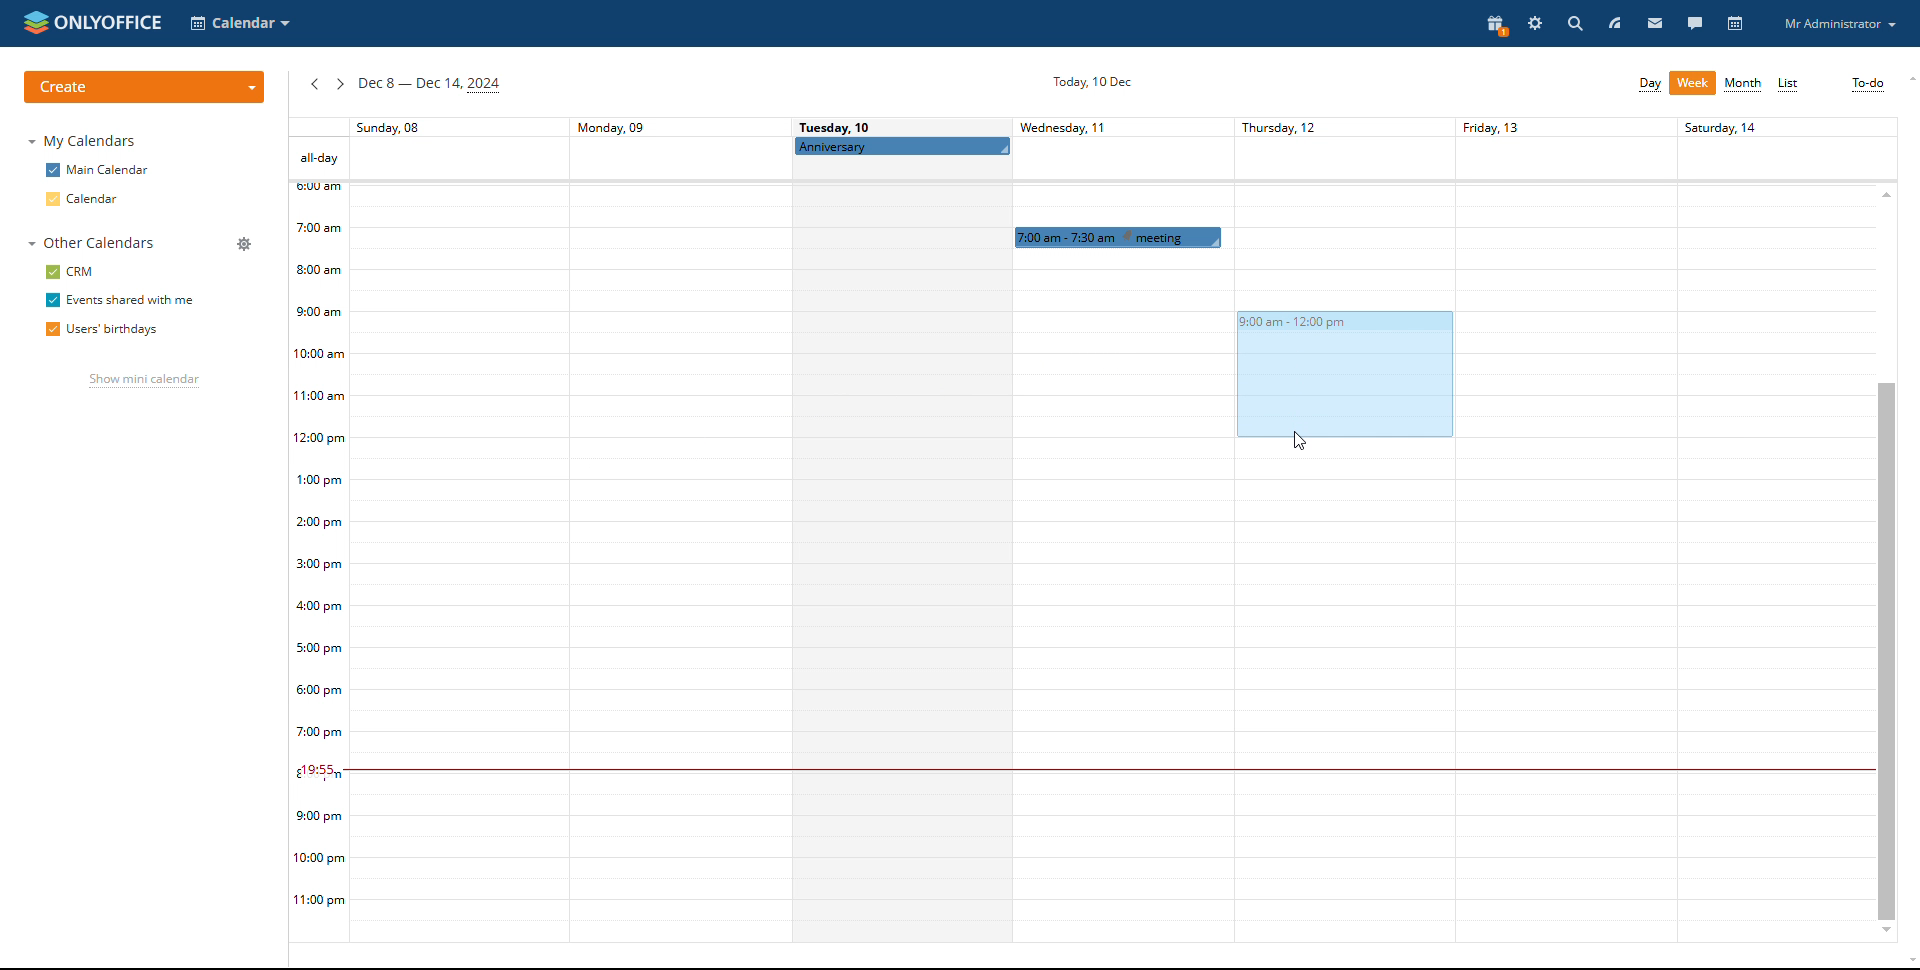 This screenshot has width=1920, height=970. Describe the element at coordinates (1492, 25) in the screenshot. I see `present` at that location.